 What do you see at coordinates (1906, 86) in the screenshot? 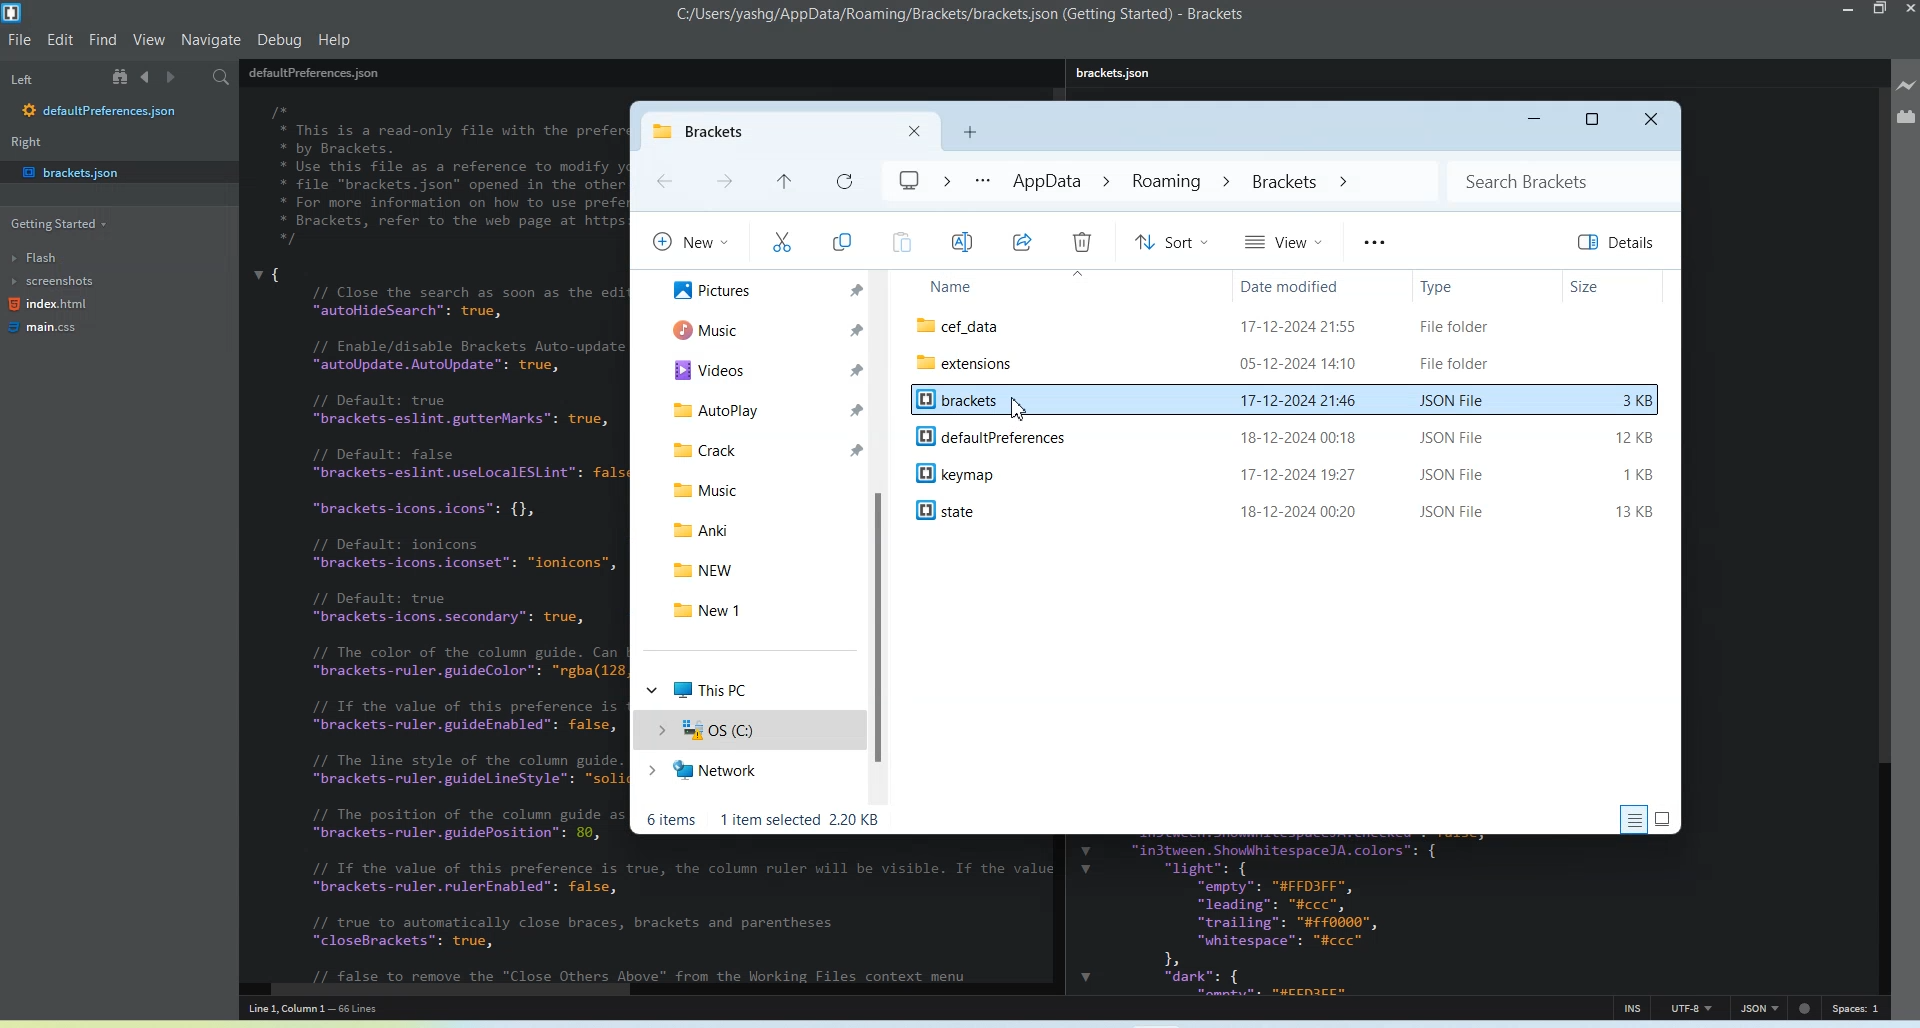
I see `Live Preview` at bounding box center [1906, 86].